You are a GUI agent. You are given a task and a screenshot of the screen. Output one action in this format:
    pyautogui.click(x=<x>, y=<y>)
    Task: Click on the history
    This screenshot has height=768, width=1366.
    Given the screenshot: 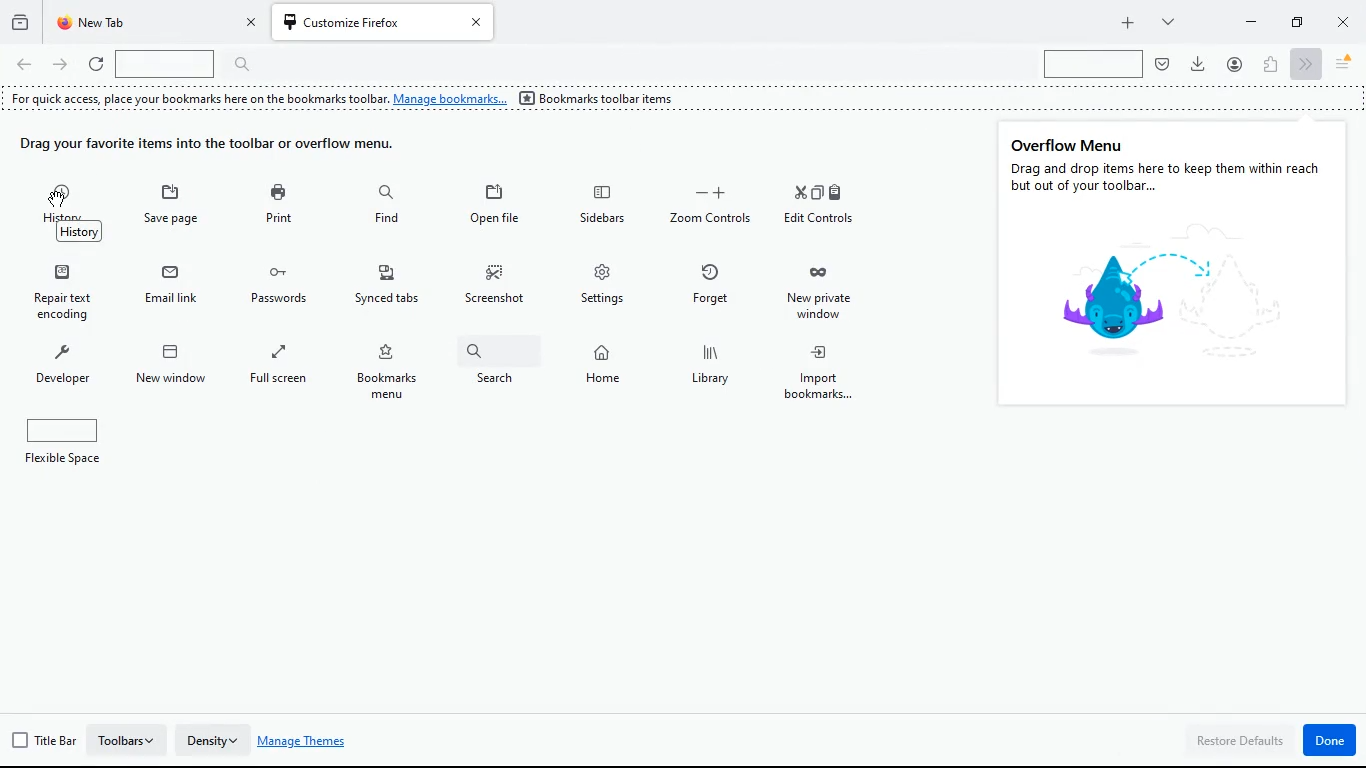 What is the action you would take?
    pyautogui.click(x=72, y=212)
    